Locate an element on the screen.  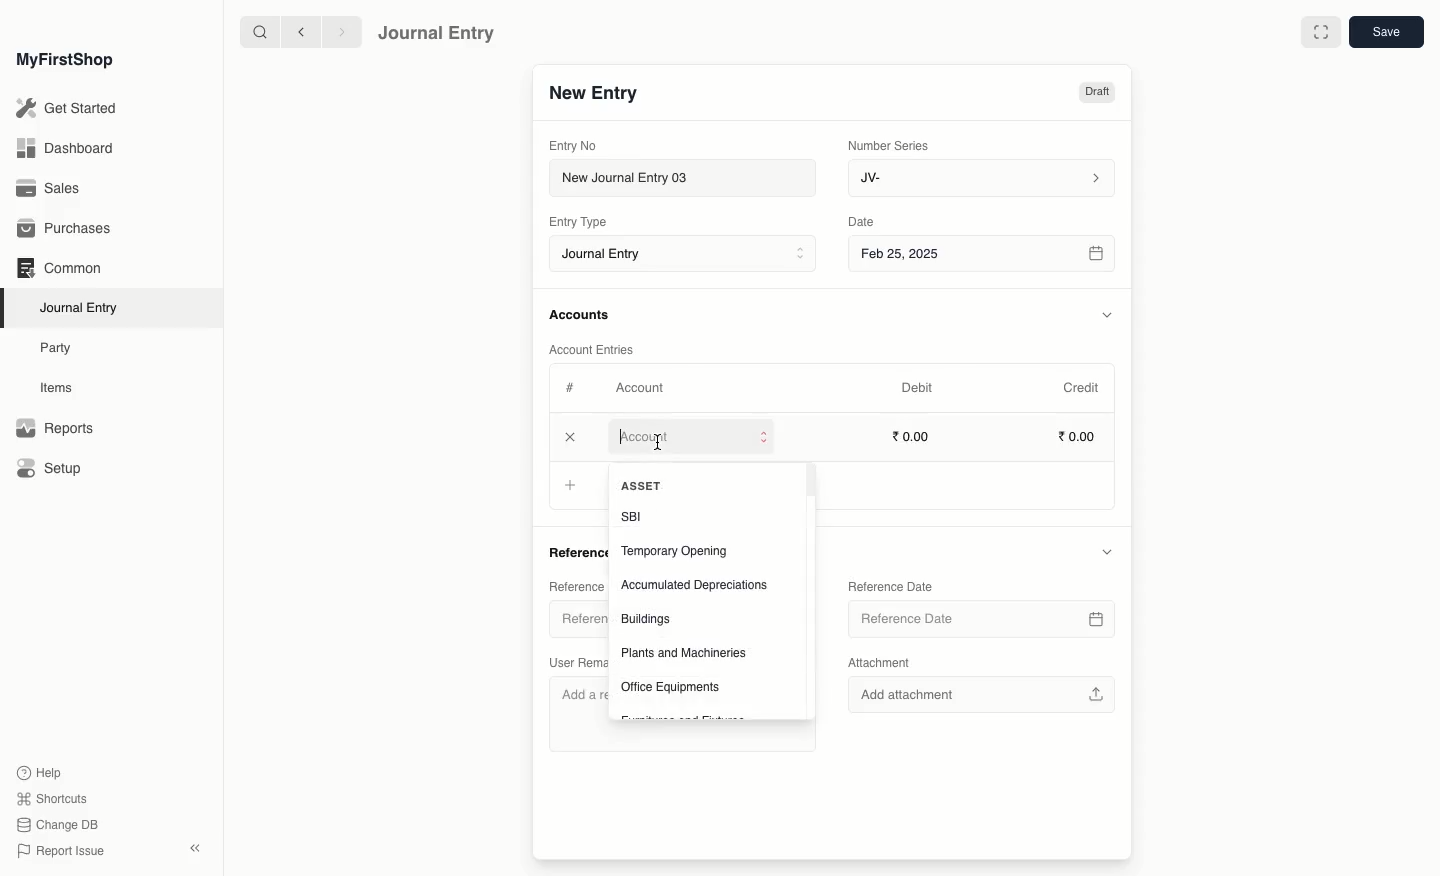
Reference Date is located at coordinates (893, 585).